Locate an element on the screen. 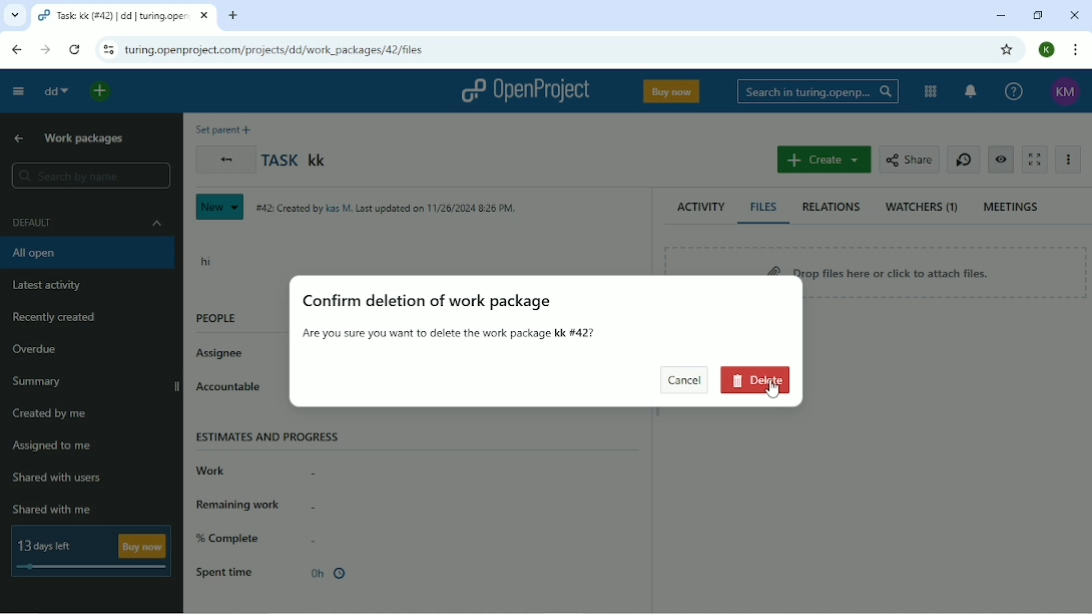  Recently created is located at coordinates (56, 317).